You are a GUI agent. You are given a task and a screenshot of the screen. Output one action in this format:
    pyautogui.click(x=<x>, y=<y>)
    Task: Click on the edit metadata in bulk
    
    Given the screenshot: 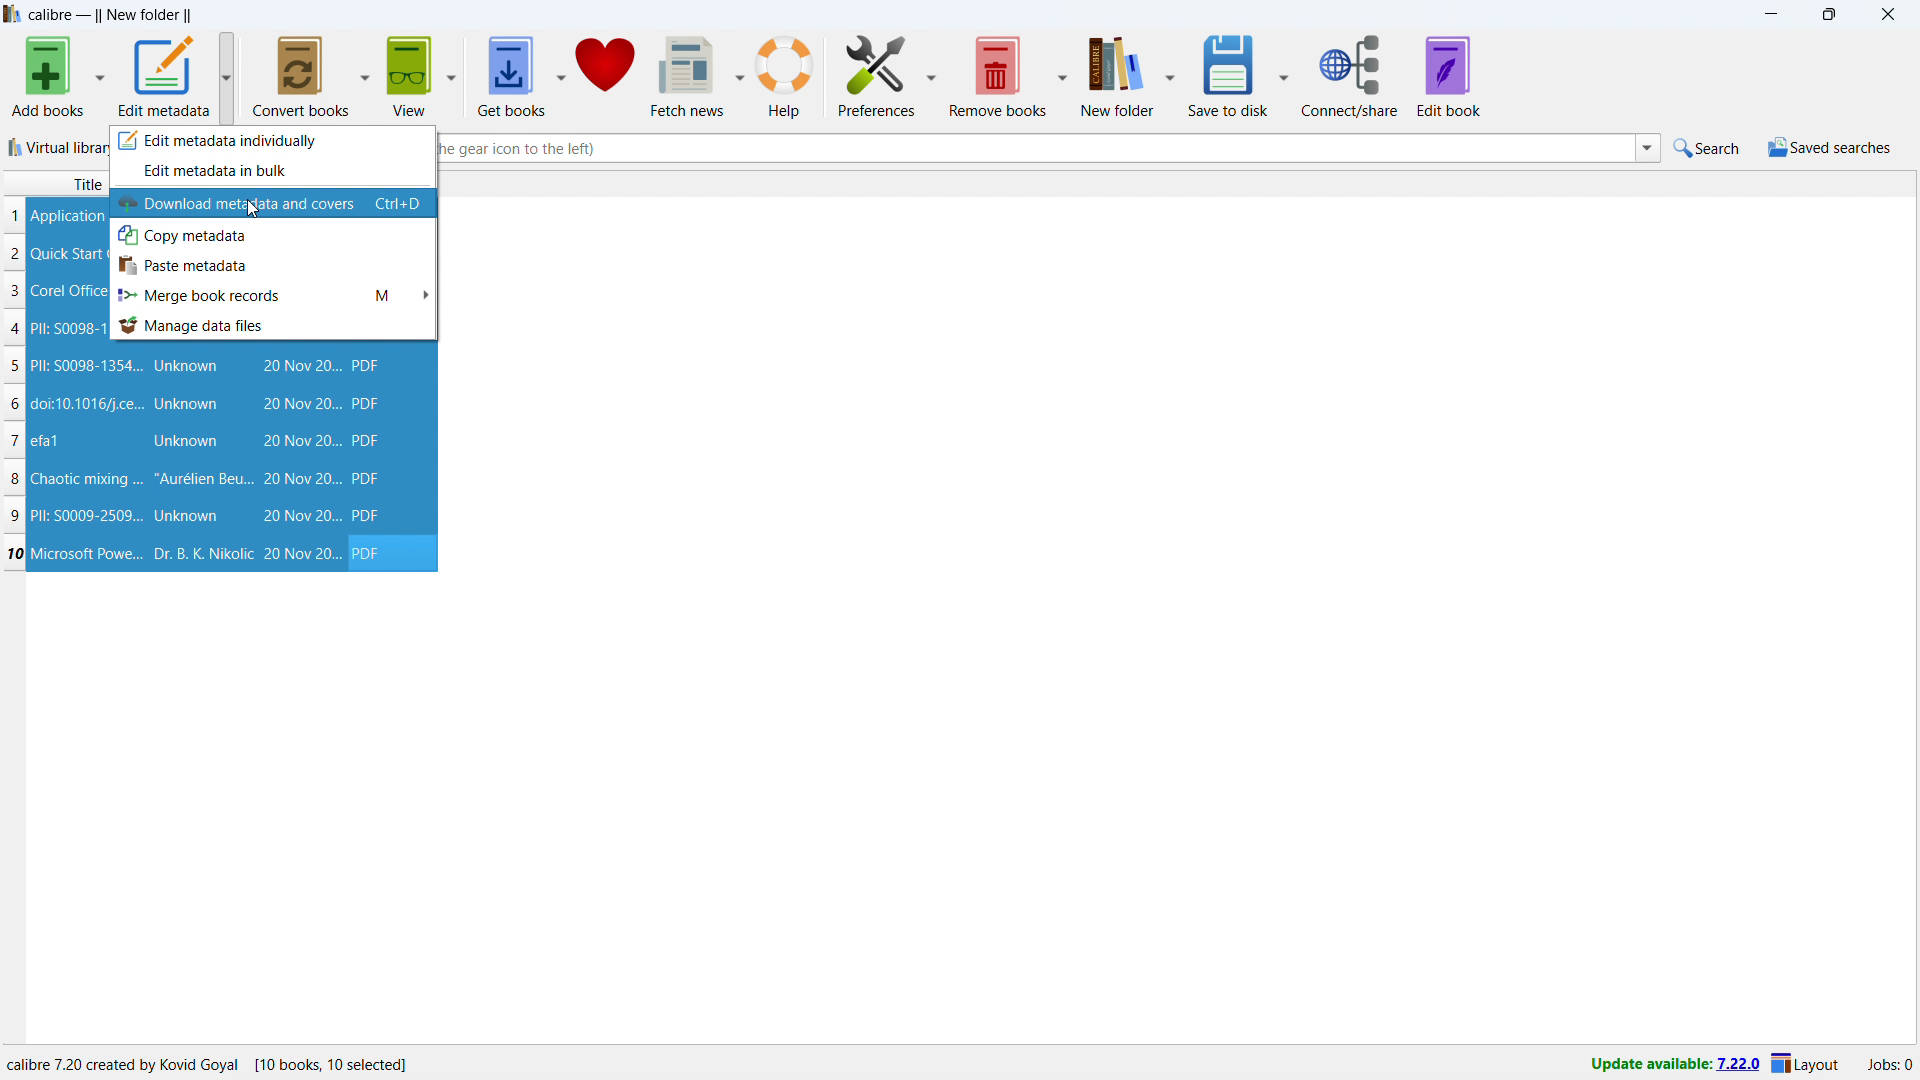 What is the action you would take?
    pyautogui.click(x=272, y=172)
    